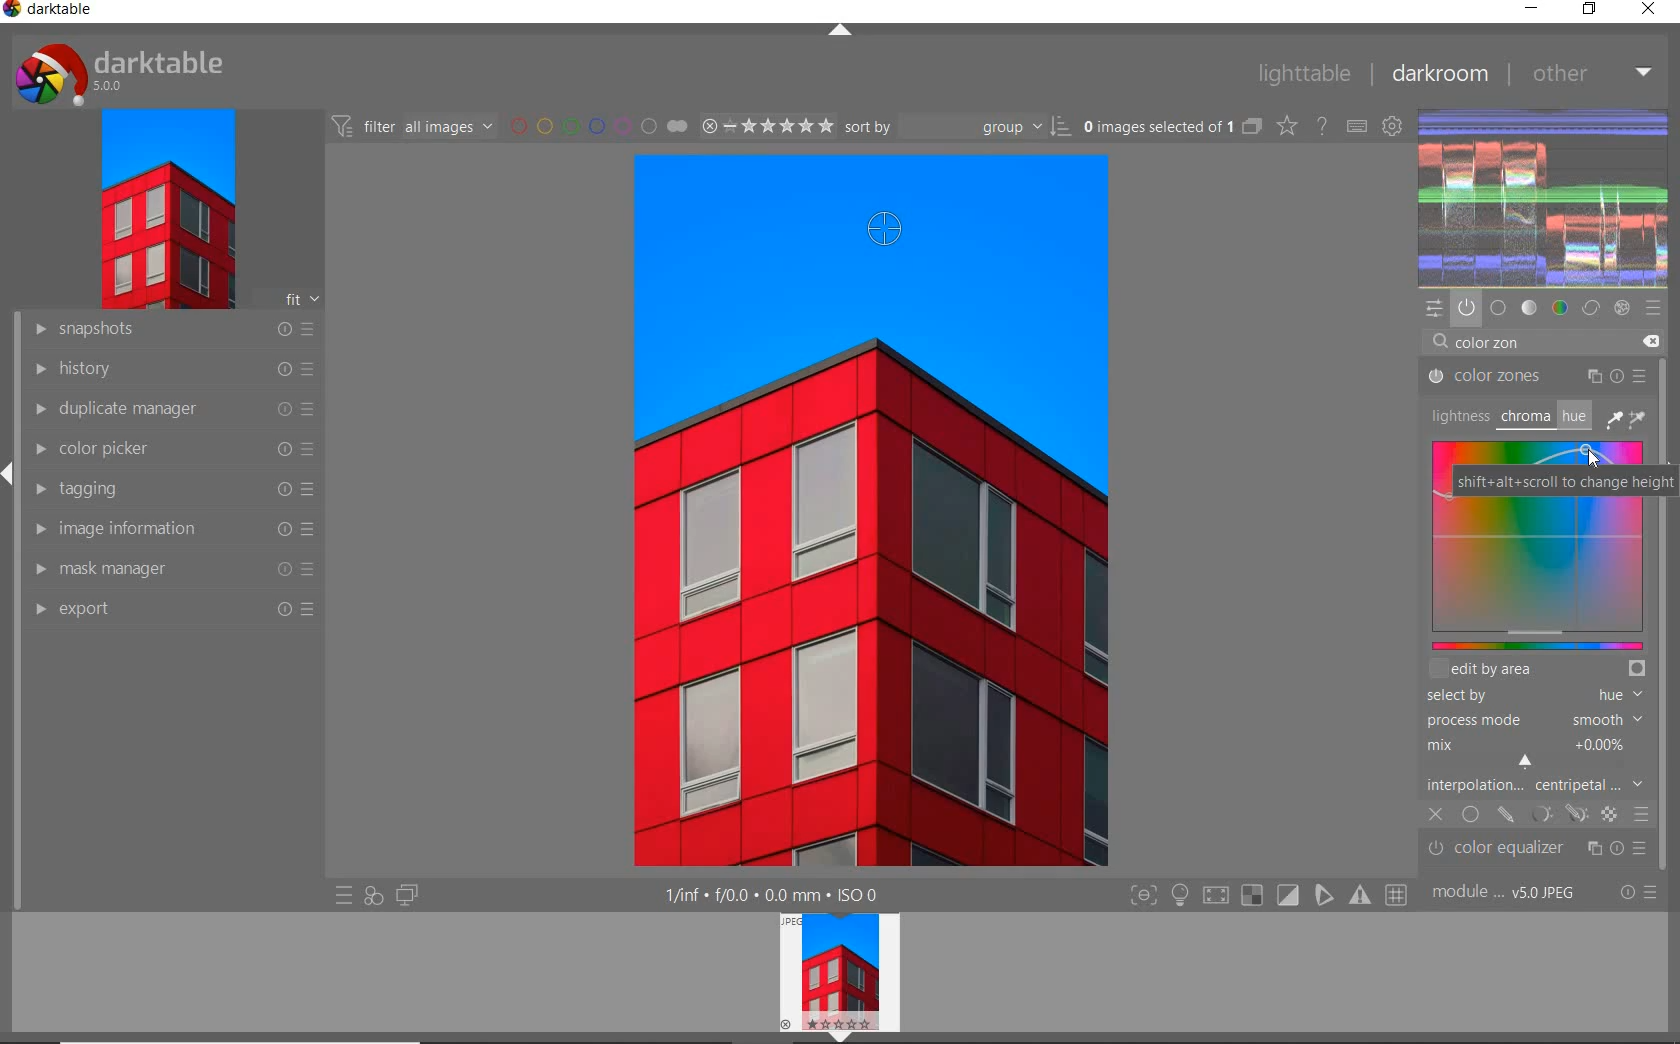 Image resolution: width=1680 pixels, height=1044 pixels. Describe the element at coordinates (1358, 126) in the screenshot. I see `define keyboard shortcuts` at that location.